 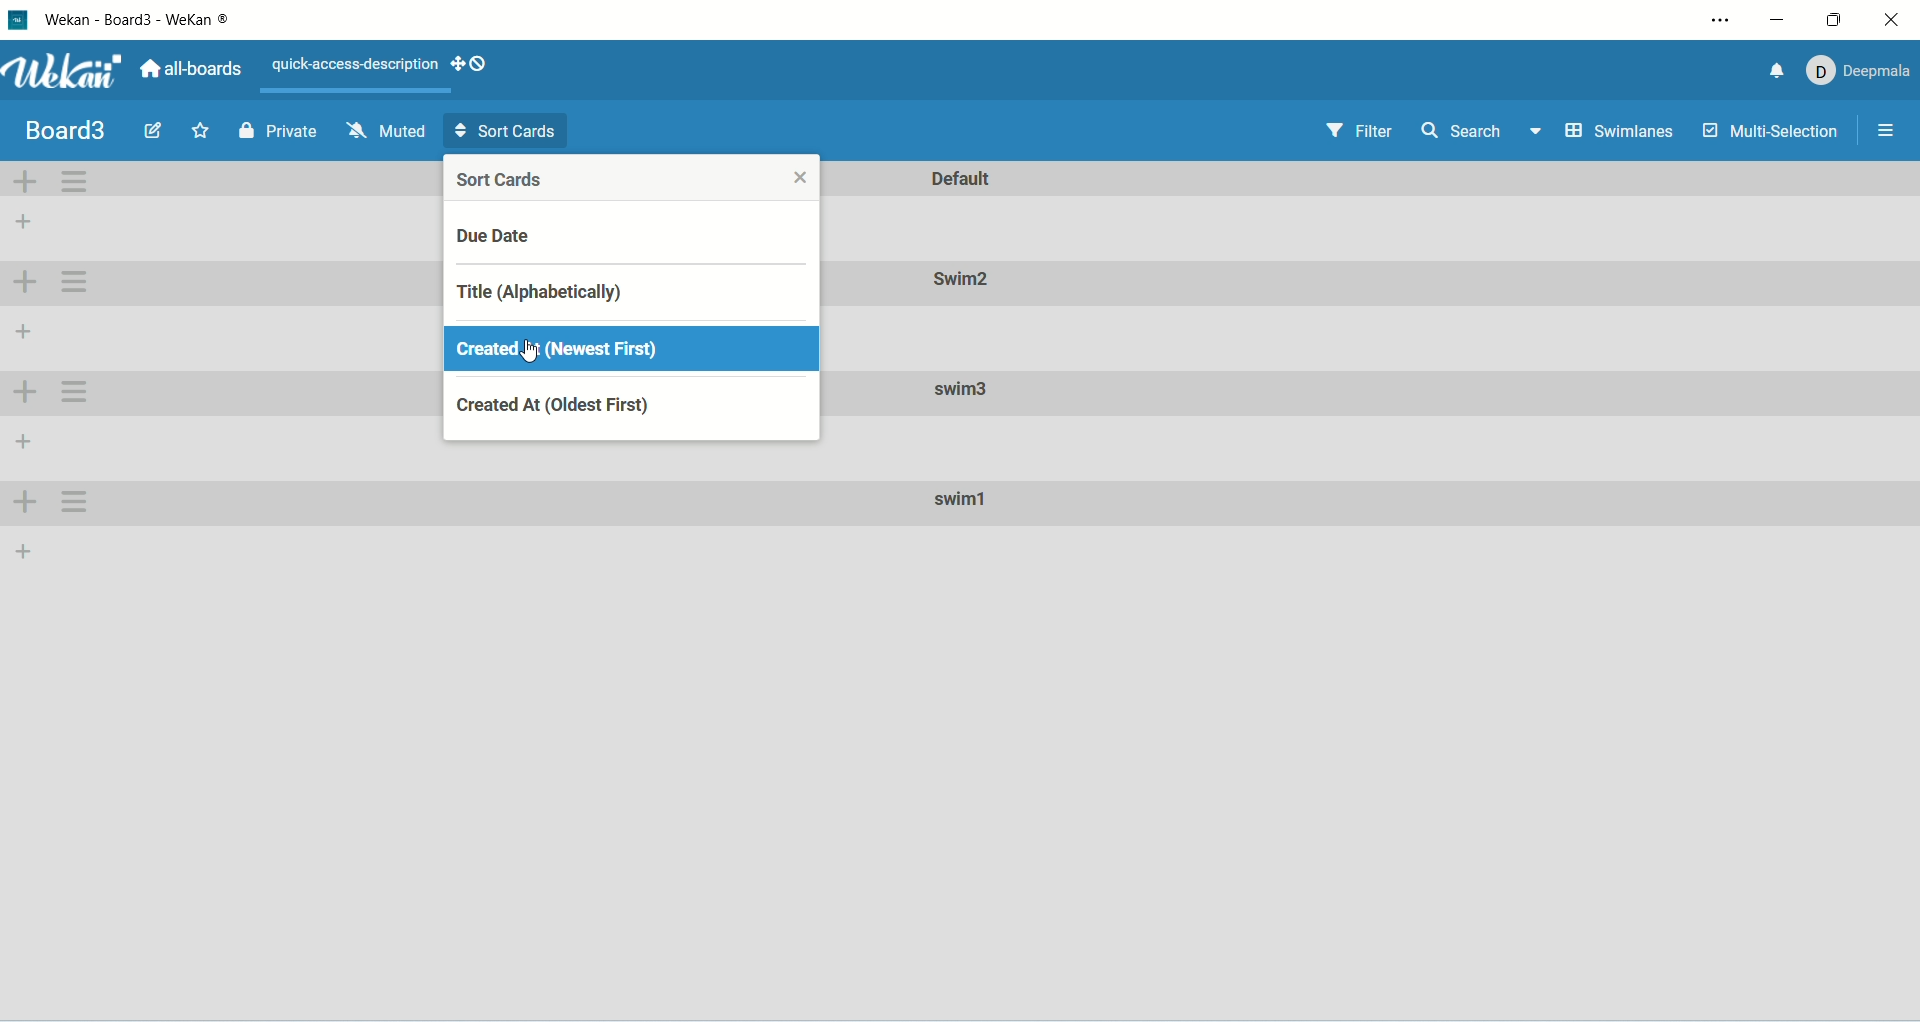 I want to click on private, so click(x=279, y=130).